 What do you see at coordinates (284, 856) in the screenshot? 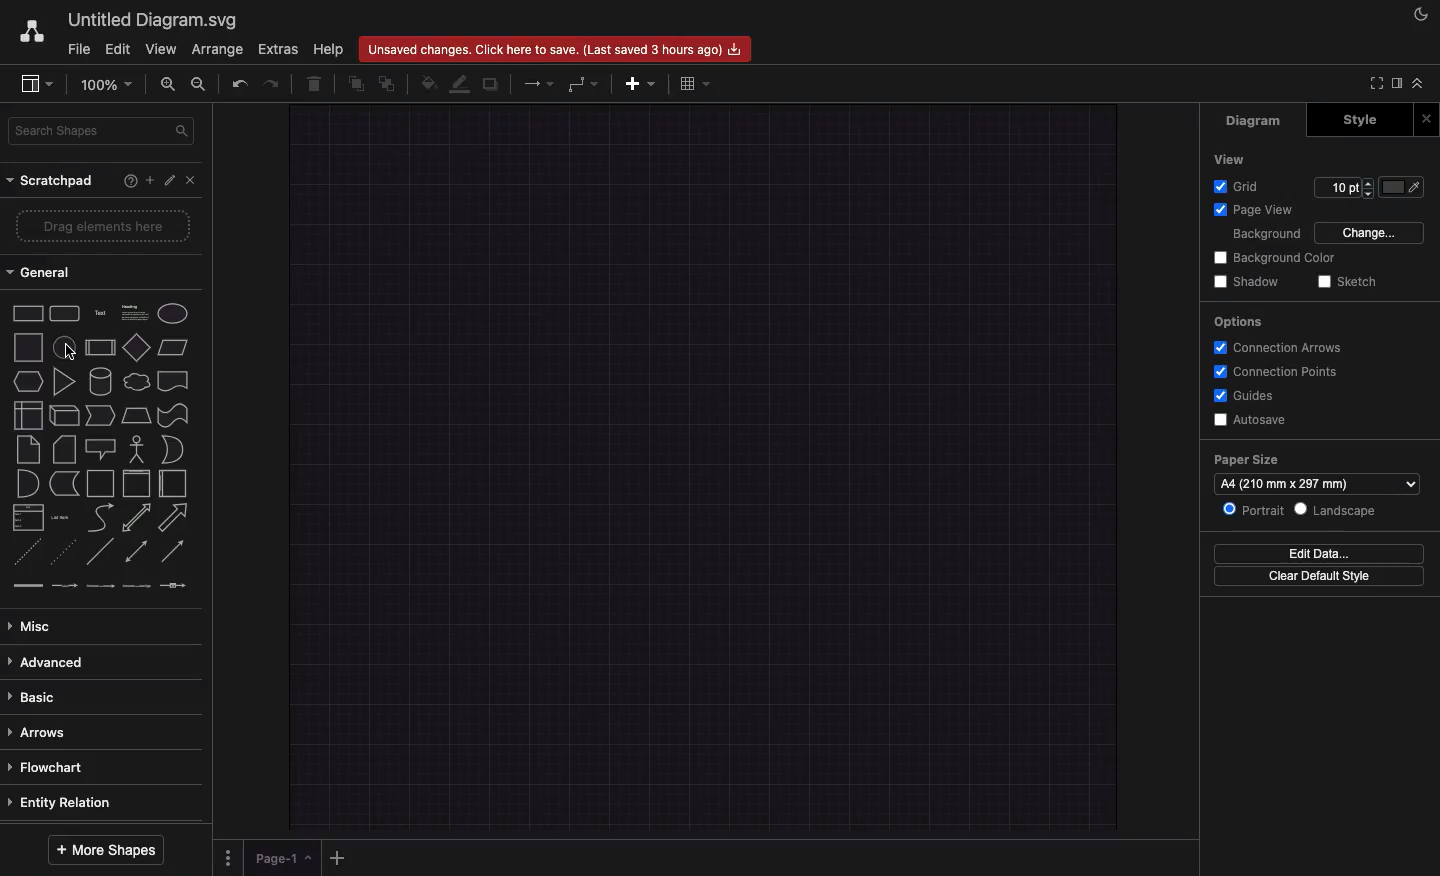
I see `Page` at bounding box center [284, 856].